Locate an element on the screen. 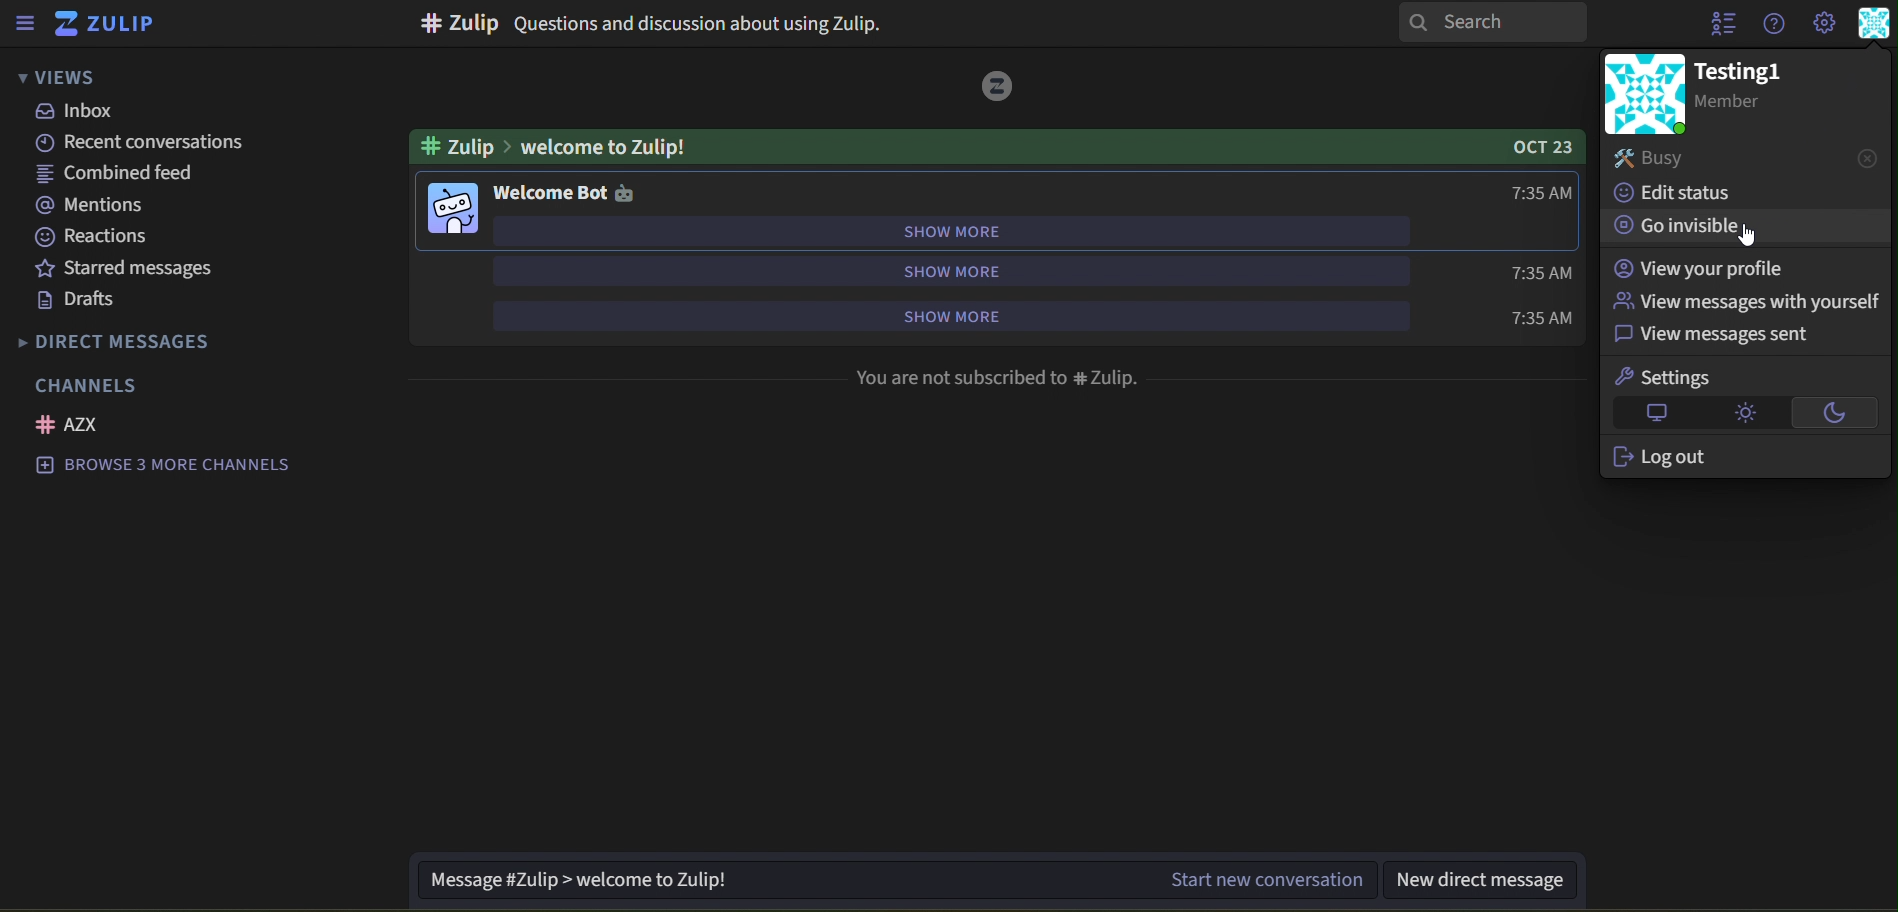 This screenshot has width=1898, height=912. Cursor is located at coordinates (1745, 235).